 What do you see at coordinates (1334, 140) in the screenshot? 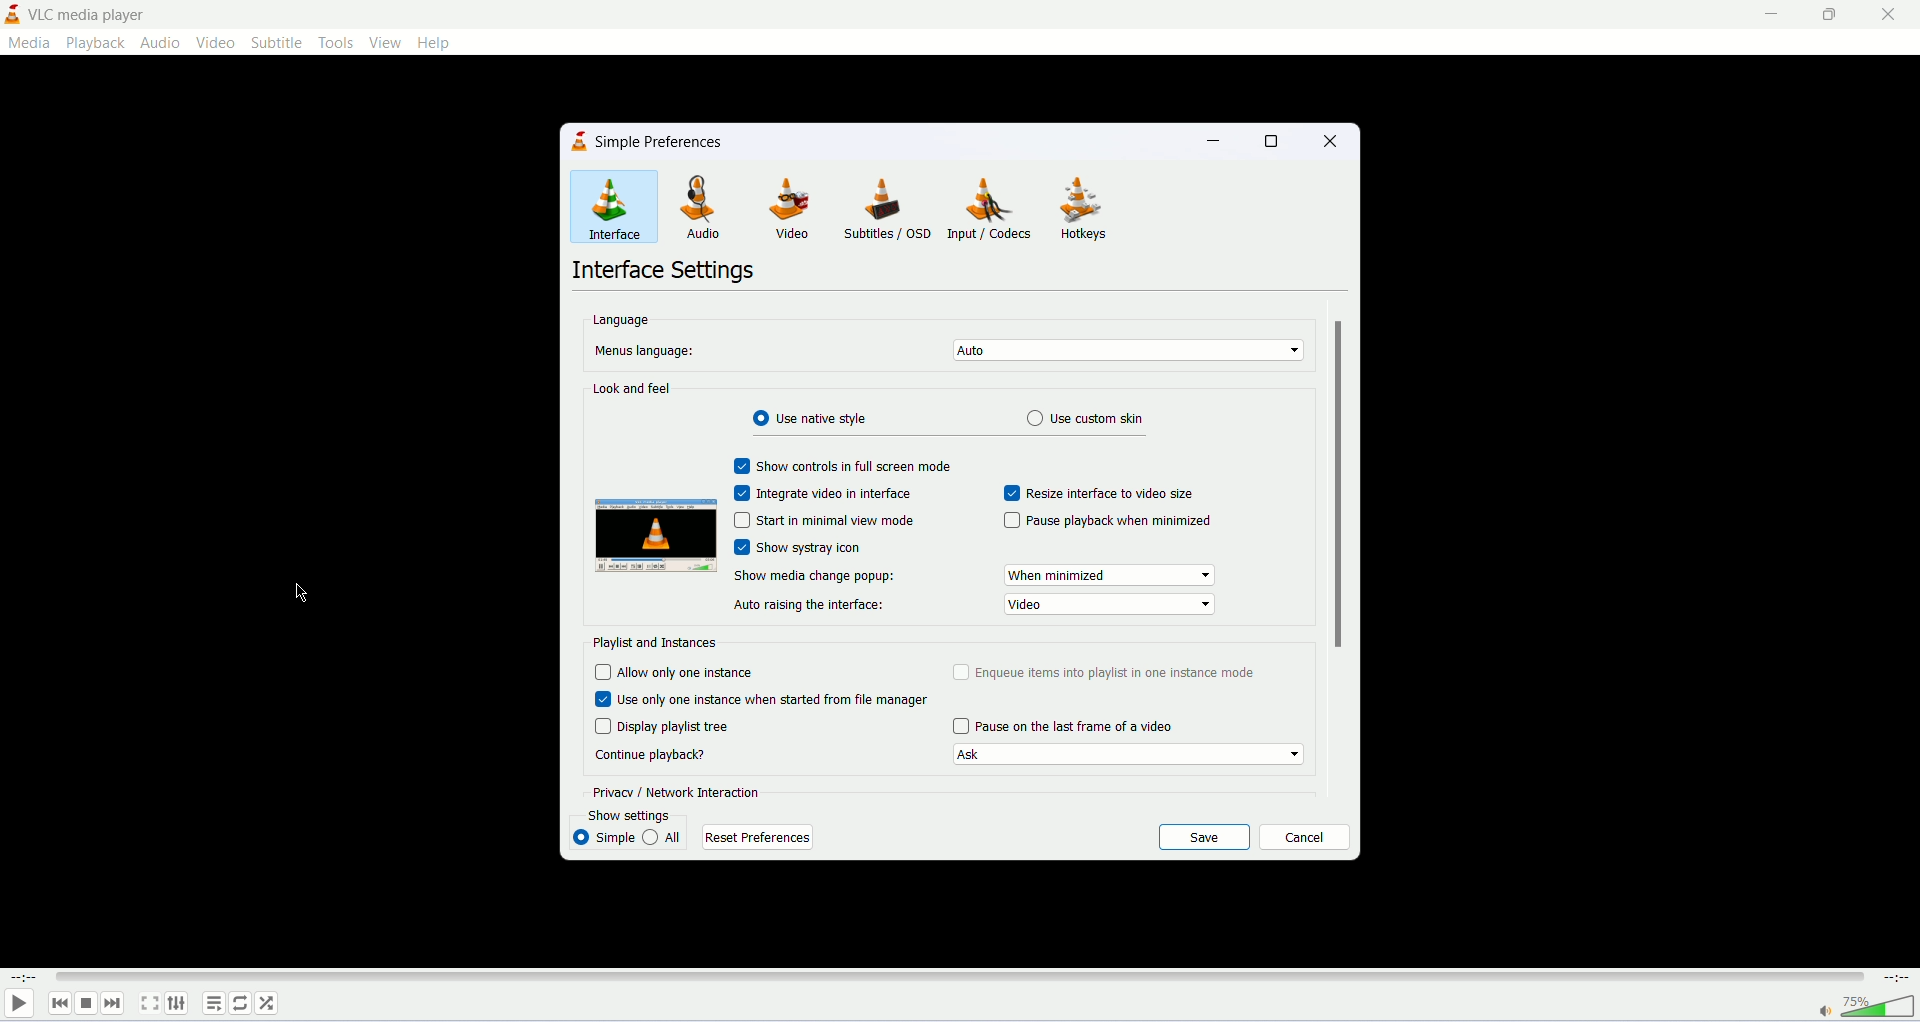
I see `close` at bounding box center [1334, 140].